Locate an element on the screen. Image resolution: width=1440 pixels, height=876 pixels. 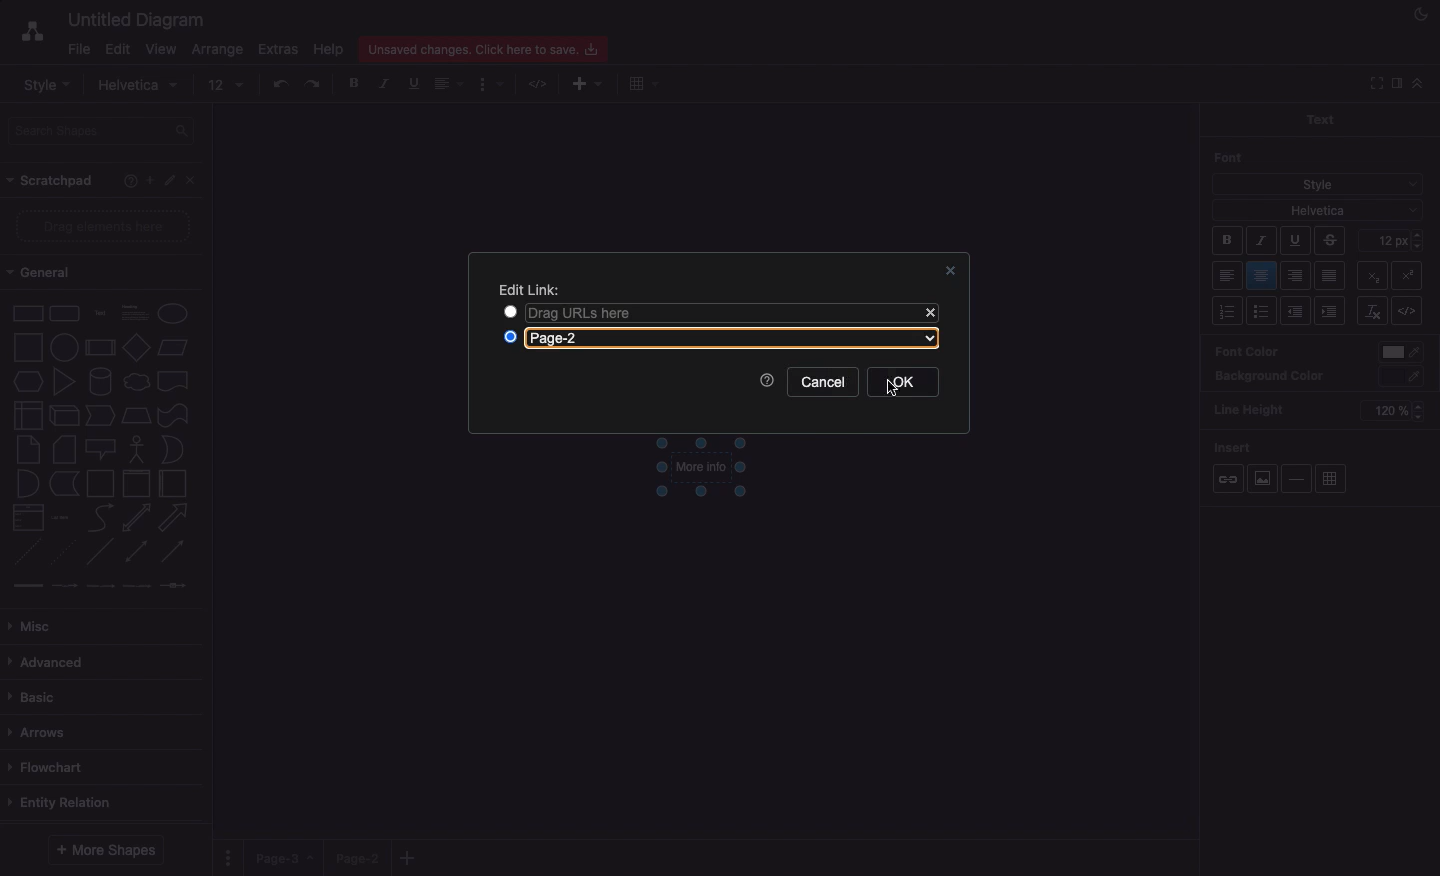
Undo is located at coordinates (280, 83).